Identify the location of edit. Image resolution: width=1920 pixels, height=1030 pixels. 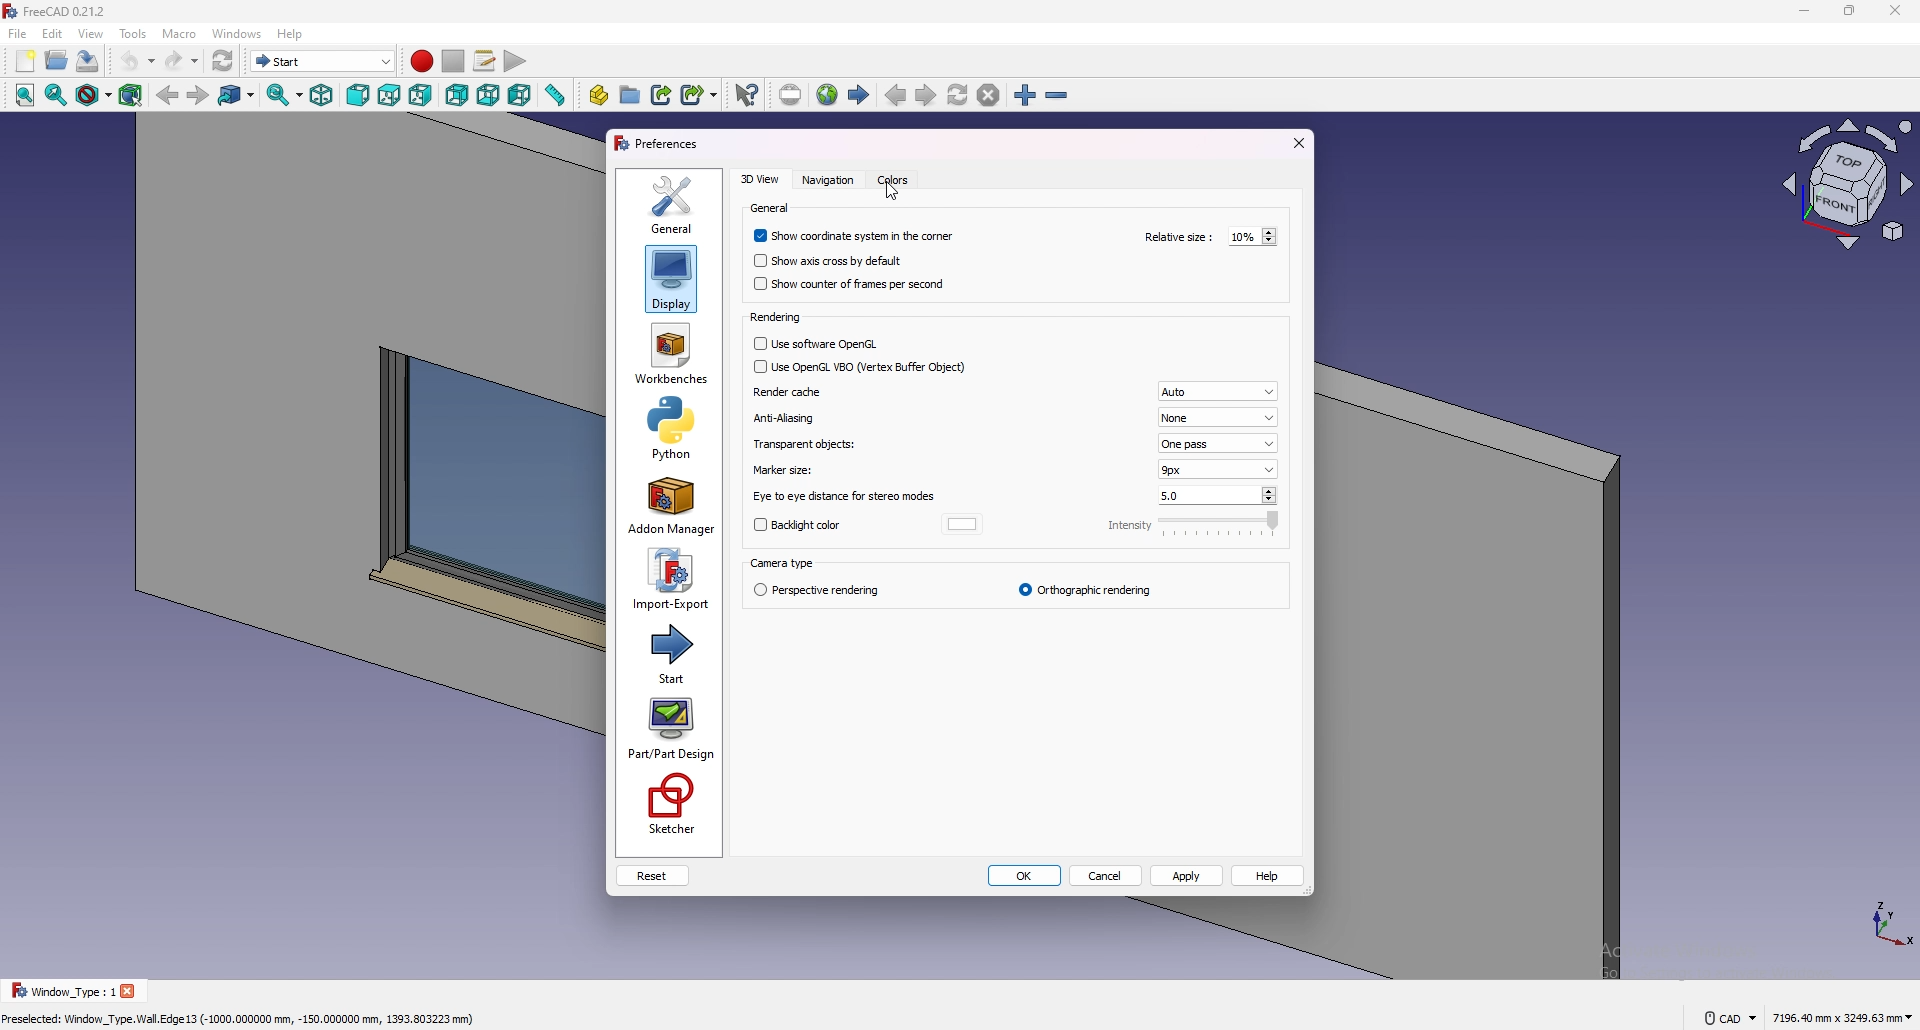
(53, 33).